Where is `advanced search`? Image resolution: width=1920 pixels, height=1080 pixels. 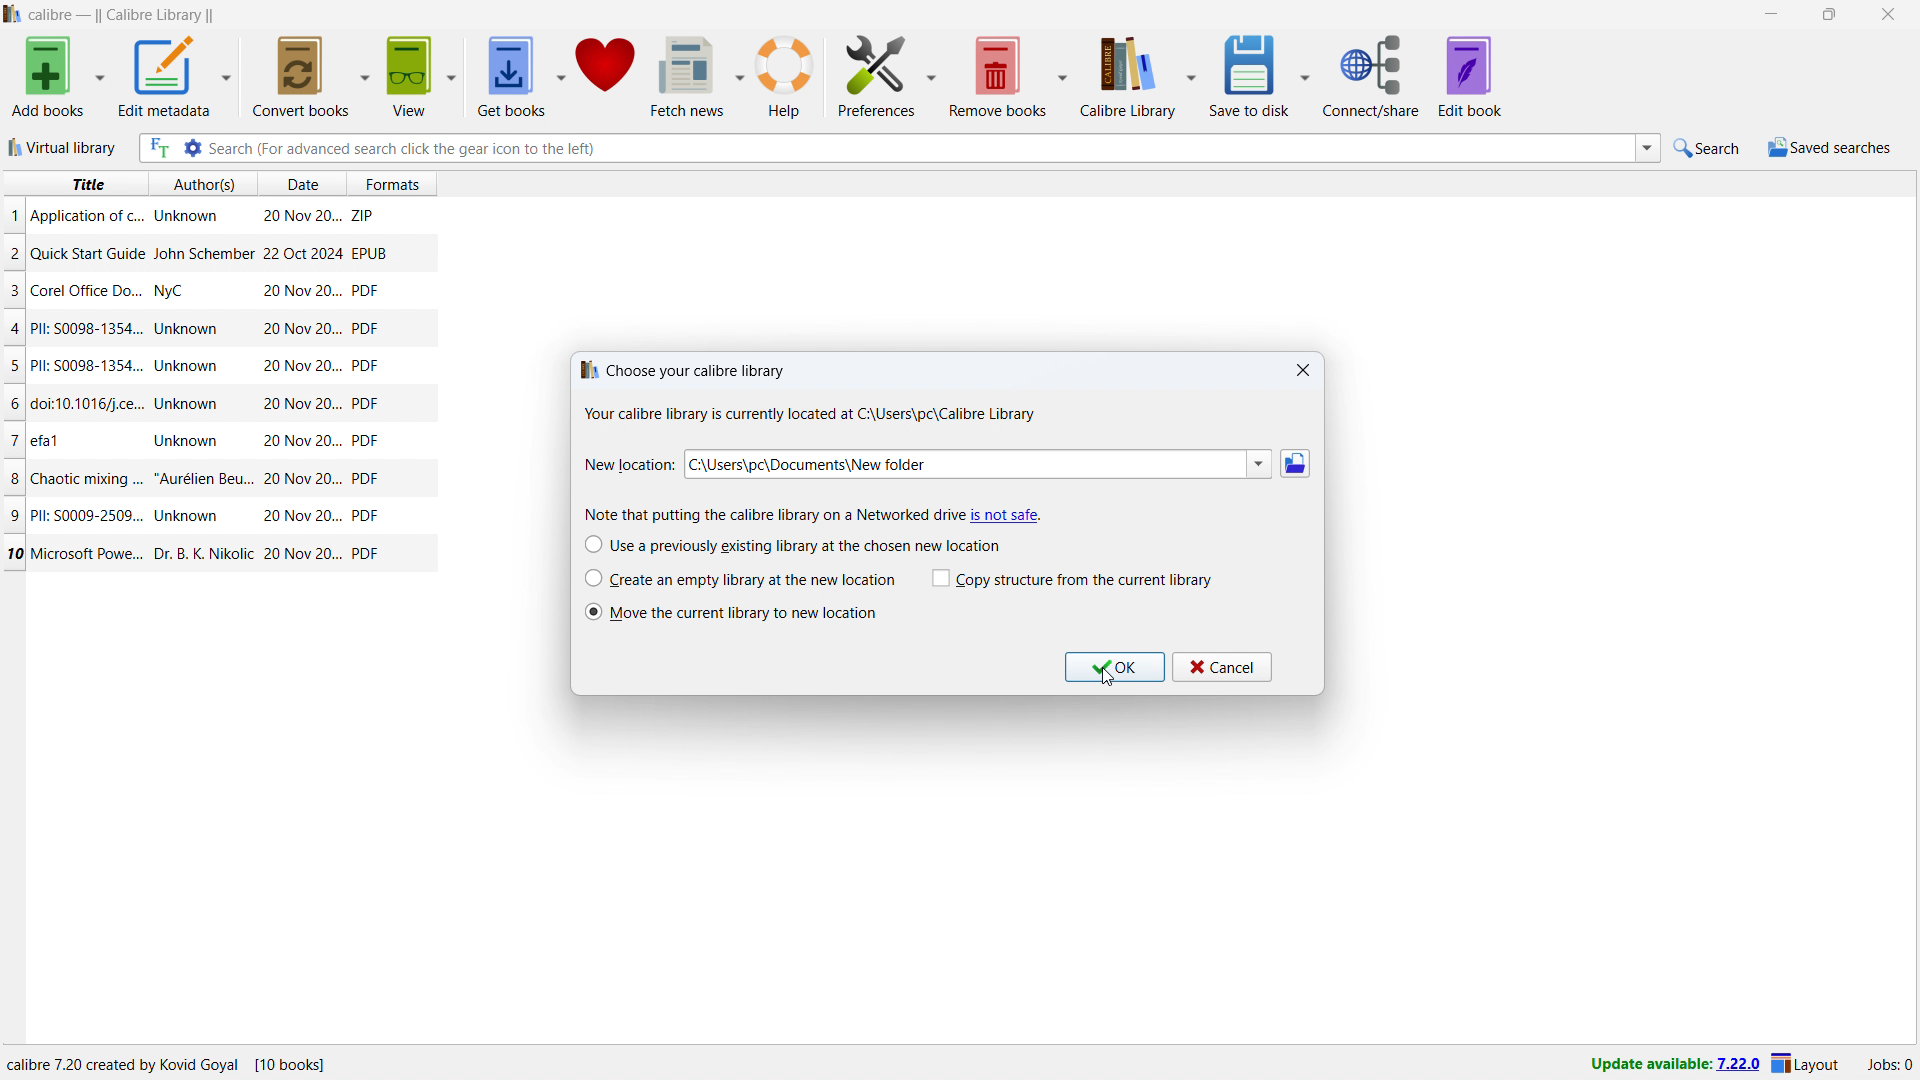 advanced search is located at coordinates (191, 148).